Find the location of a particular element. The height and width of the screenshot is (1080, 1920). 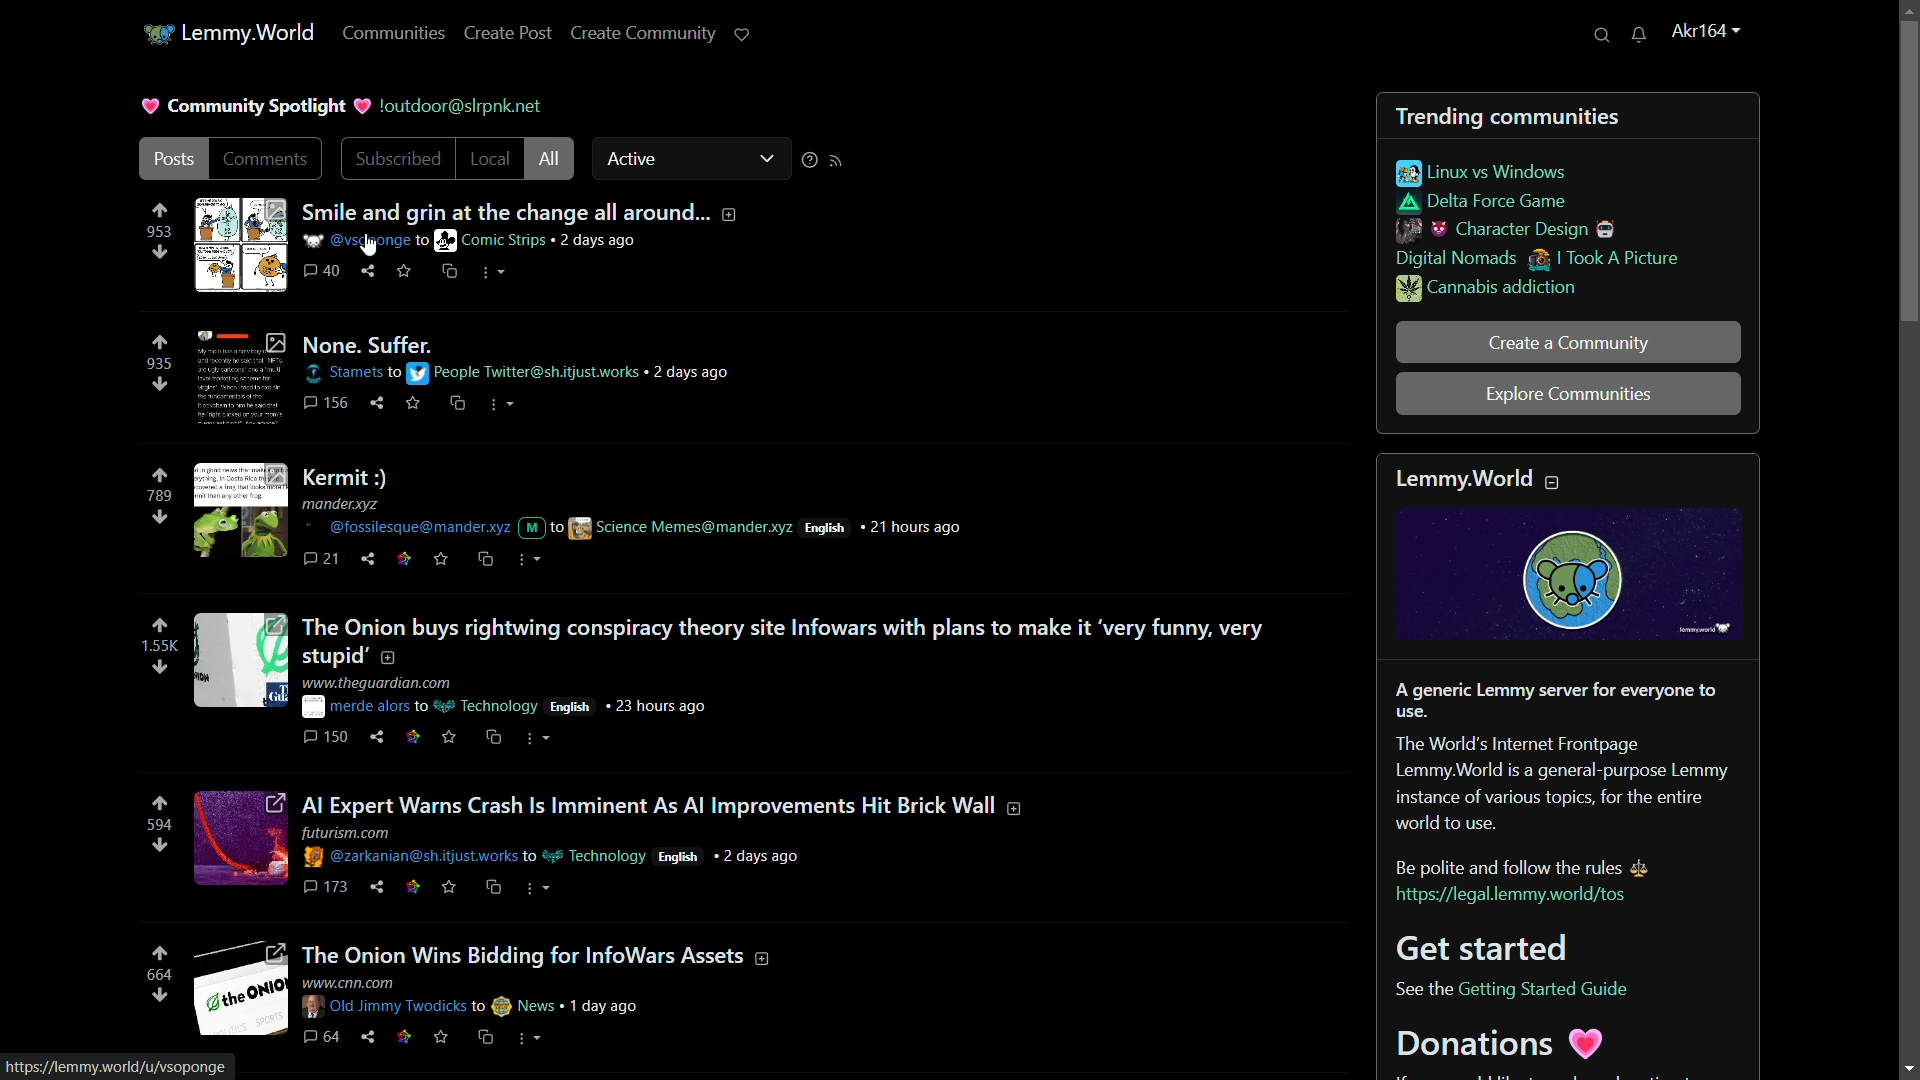

post-5 is located at coordinates (538, 953).